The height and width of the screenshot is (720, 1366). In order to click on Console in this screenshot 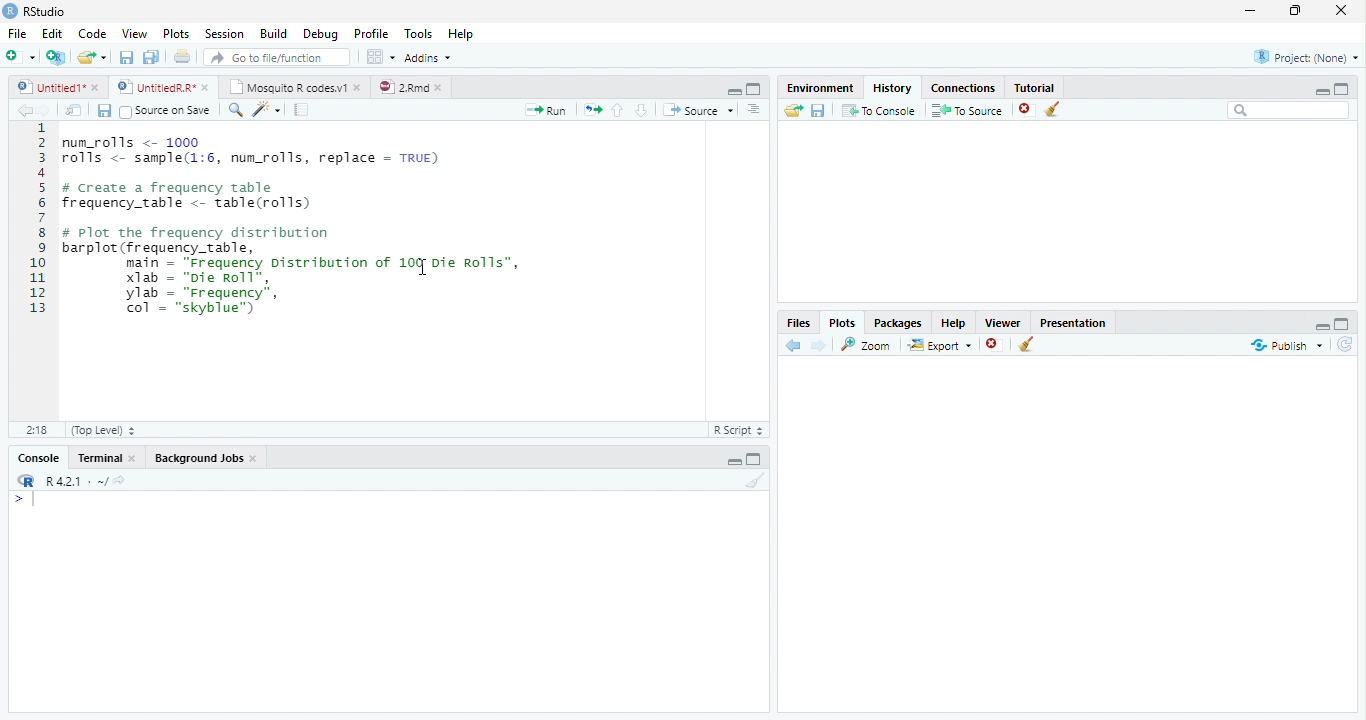, I will do `click(38, 457)`.